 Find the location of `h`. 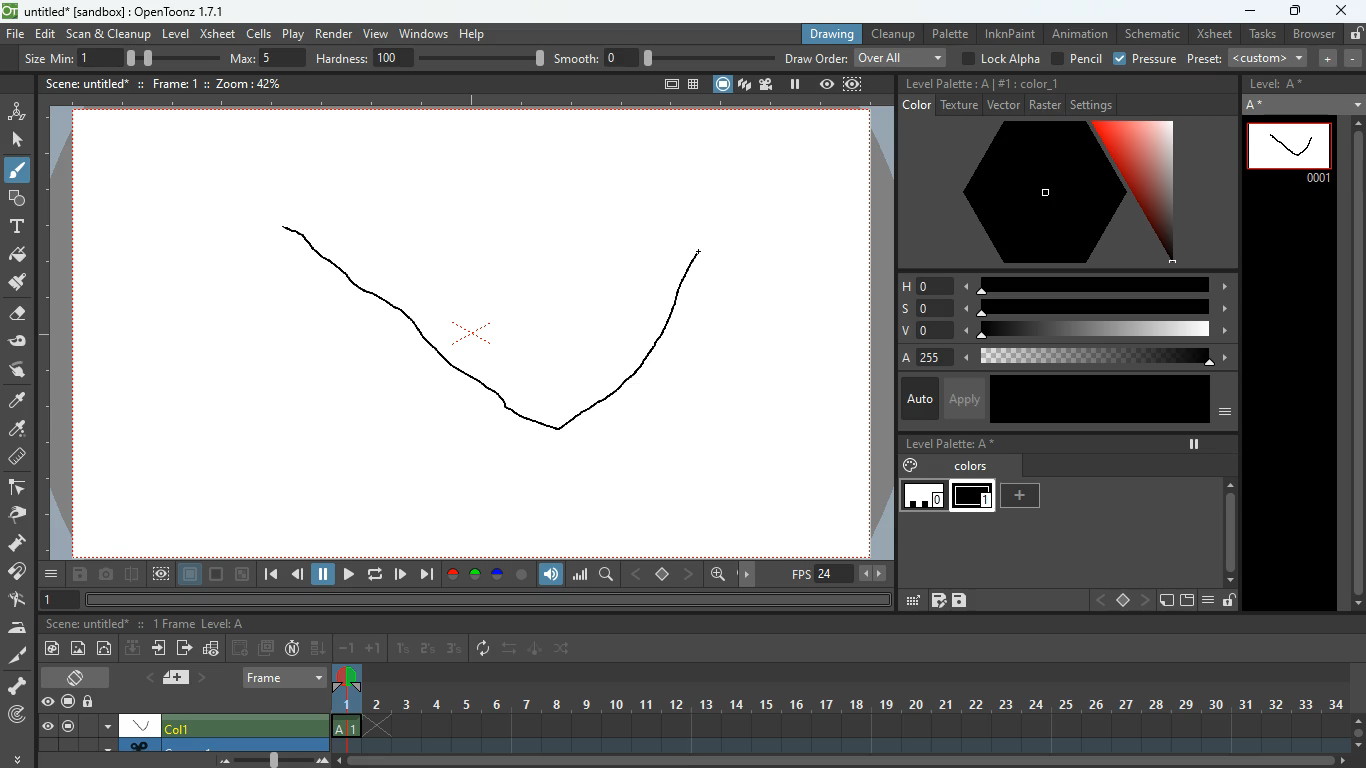

h is located at coordinates (1065, 284).